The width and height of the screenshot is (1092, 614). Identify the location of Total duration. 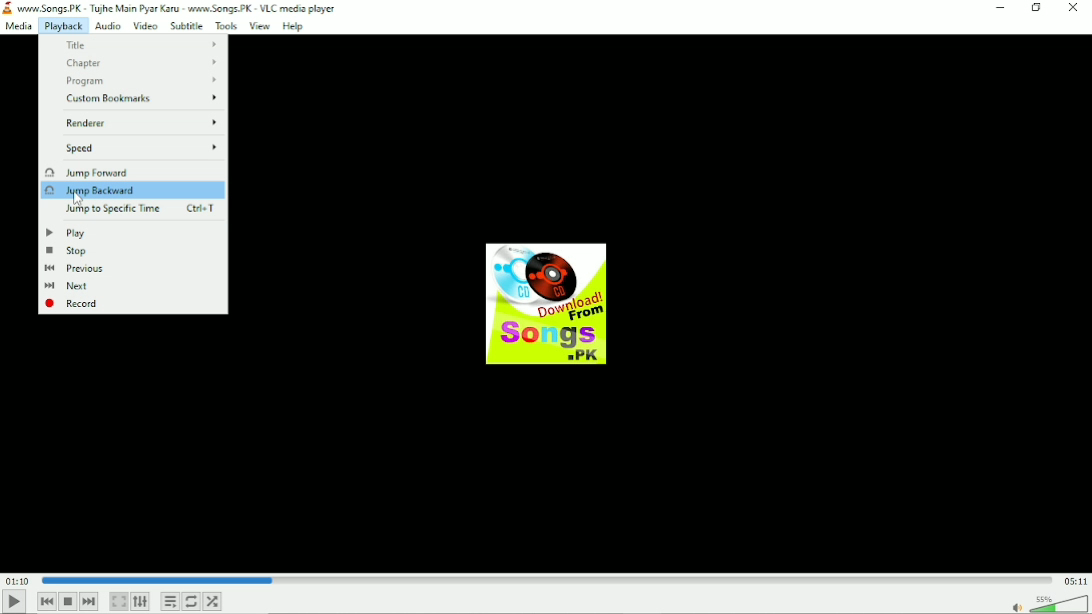
(1076, 582).